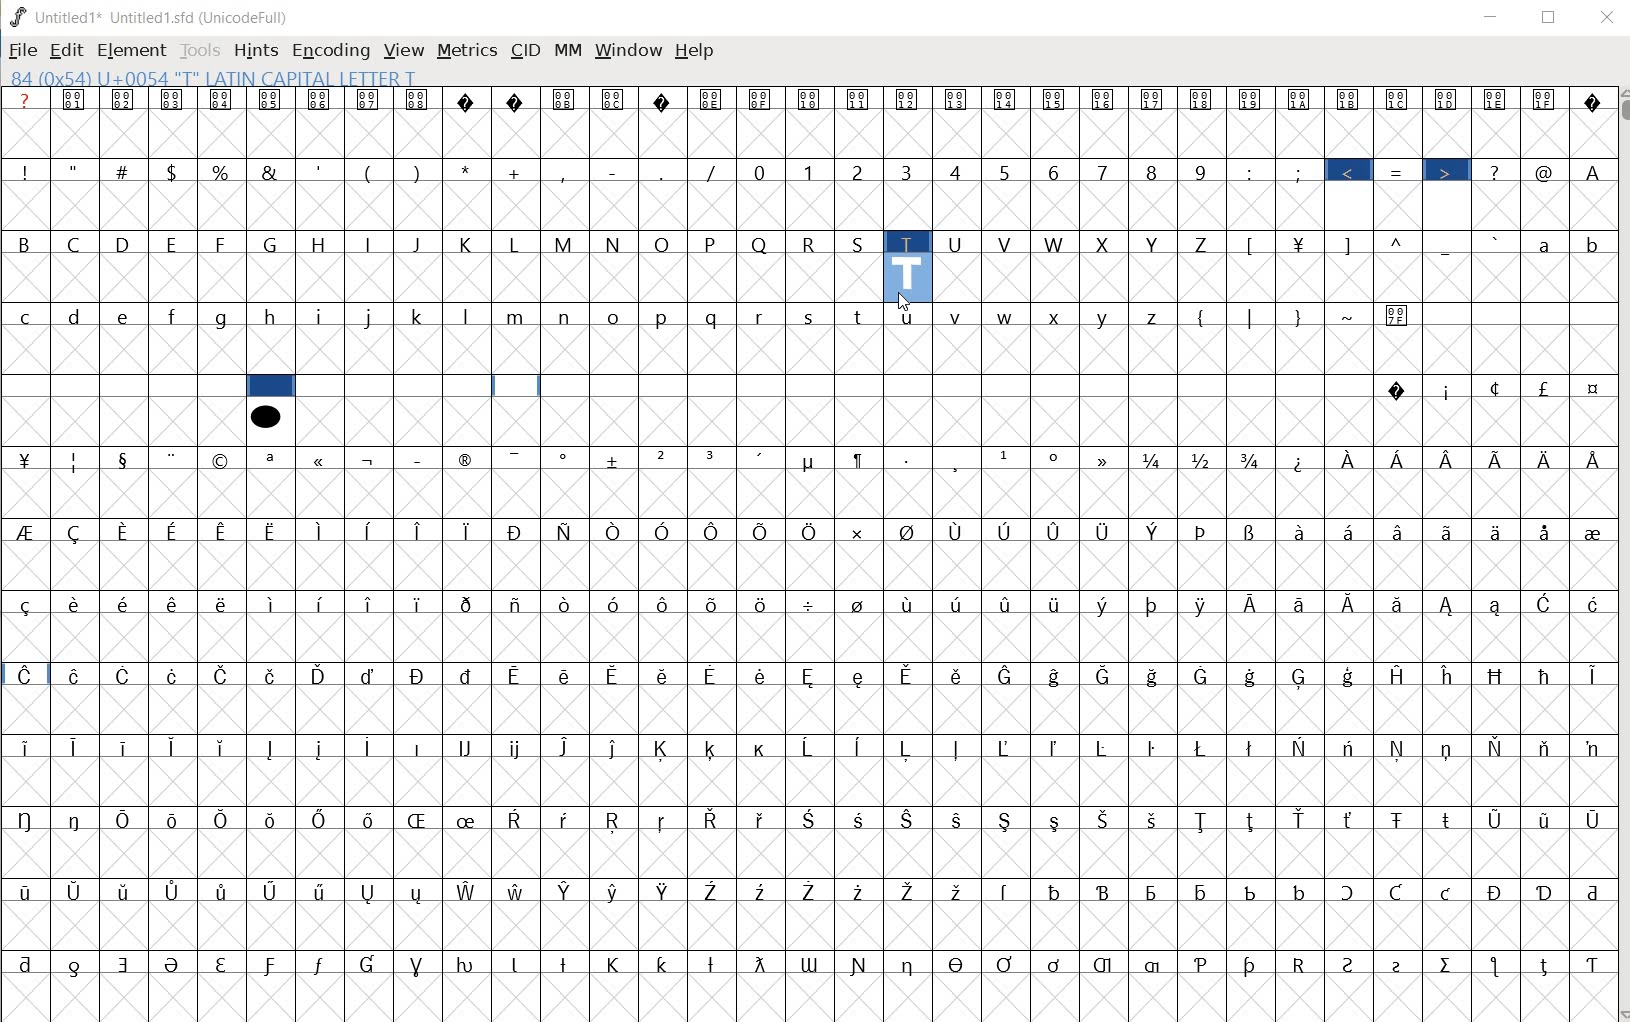 Image resolution: width=1630 pixels, height=1022 pixels. I want to click on Symbol, so click(764, 818).